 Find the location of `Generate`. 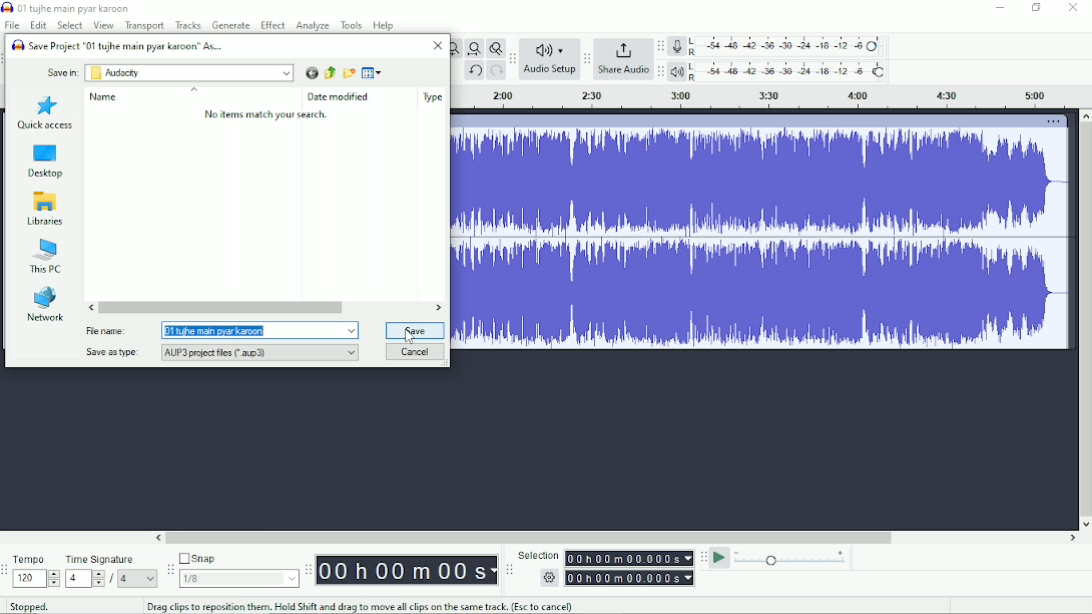

Generate is located at coordinates (232, 26).